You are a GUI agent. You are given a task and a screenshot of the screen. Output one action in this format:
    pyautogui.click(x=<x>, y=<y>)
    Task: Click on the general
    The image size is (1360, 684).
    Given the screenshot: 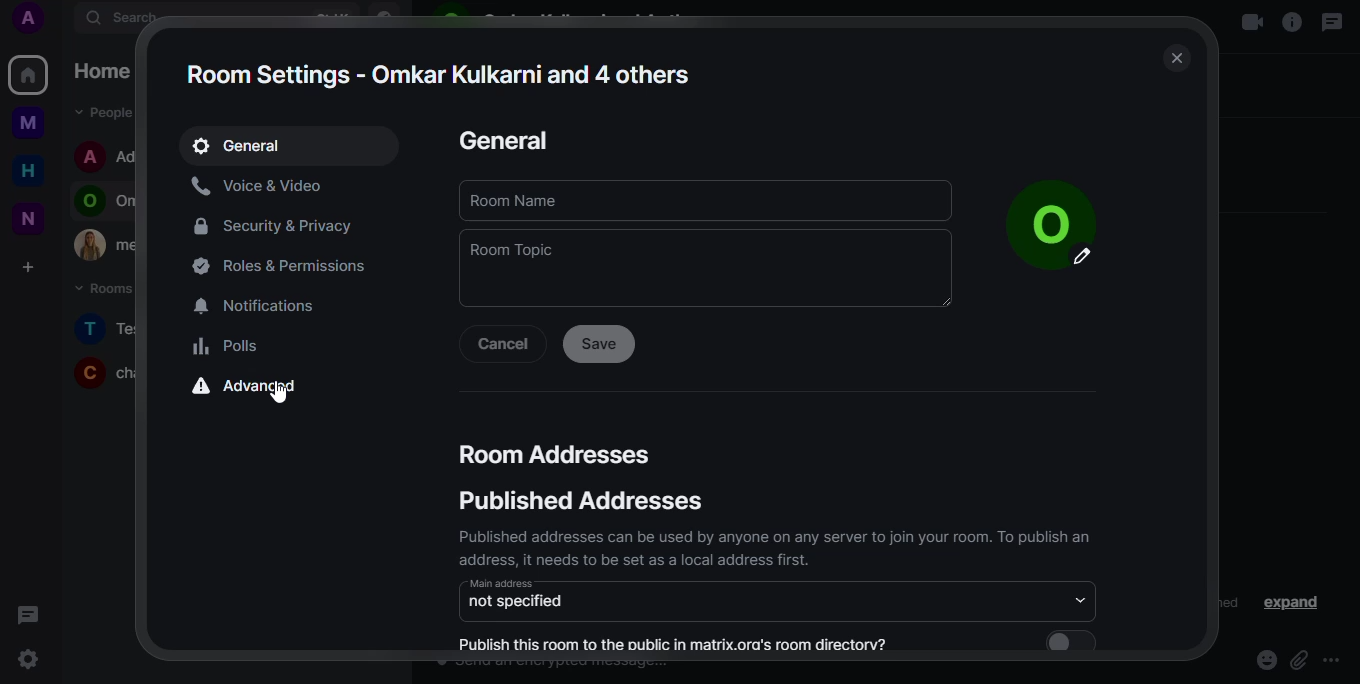 What is the action you would take?
    pyautogui.click(x=241, y=146)
    